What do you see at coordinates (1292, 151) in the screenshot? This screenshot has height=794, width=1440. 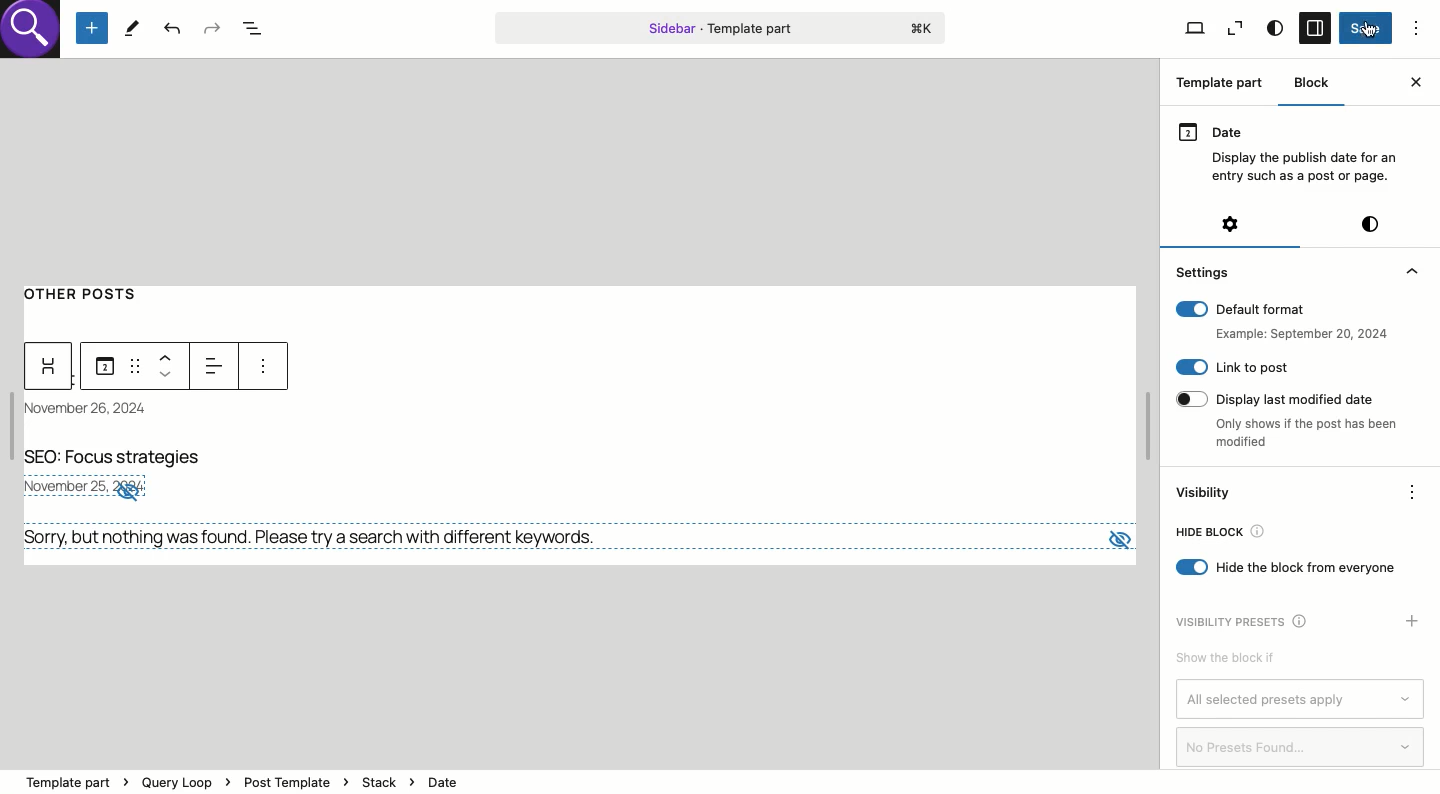 I see `Date` at bounding box center [1292, 151].